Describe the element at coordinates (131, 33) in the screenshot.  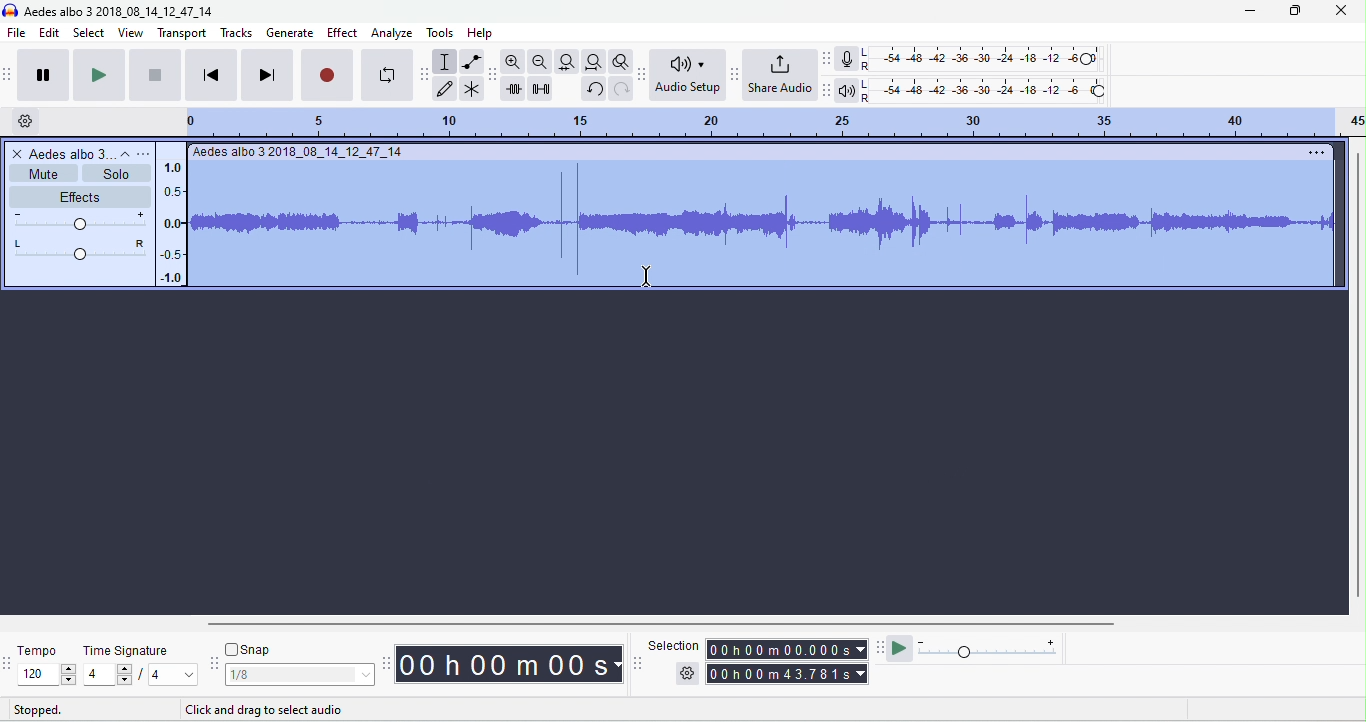
I see `view` at that location.